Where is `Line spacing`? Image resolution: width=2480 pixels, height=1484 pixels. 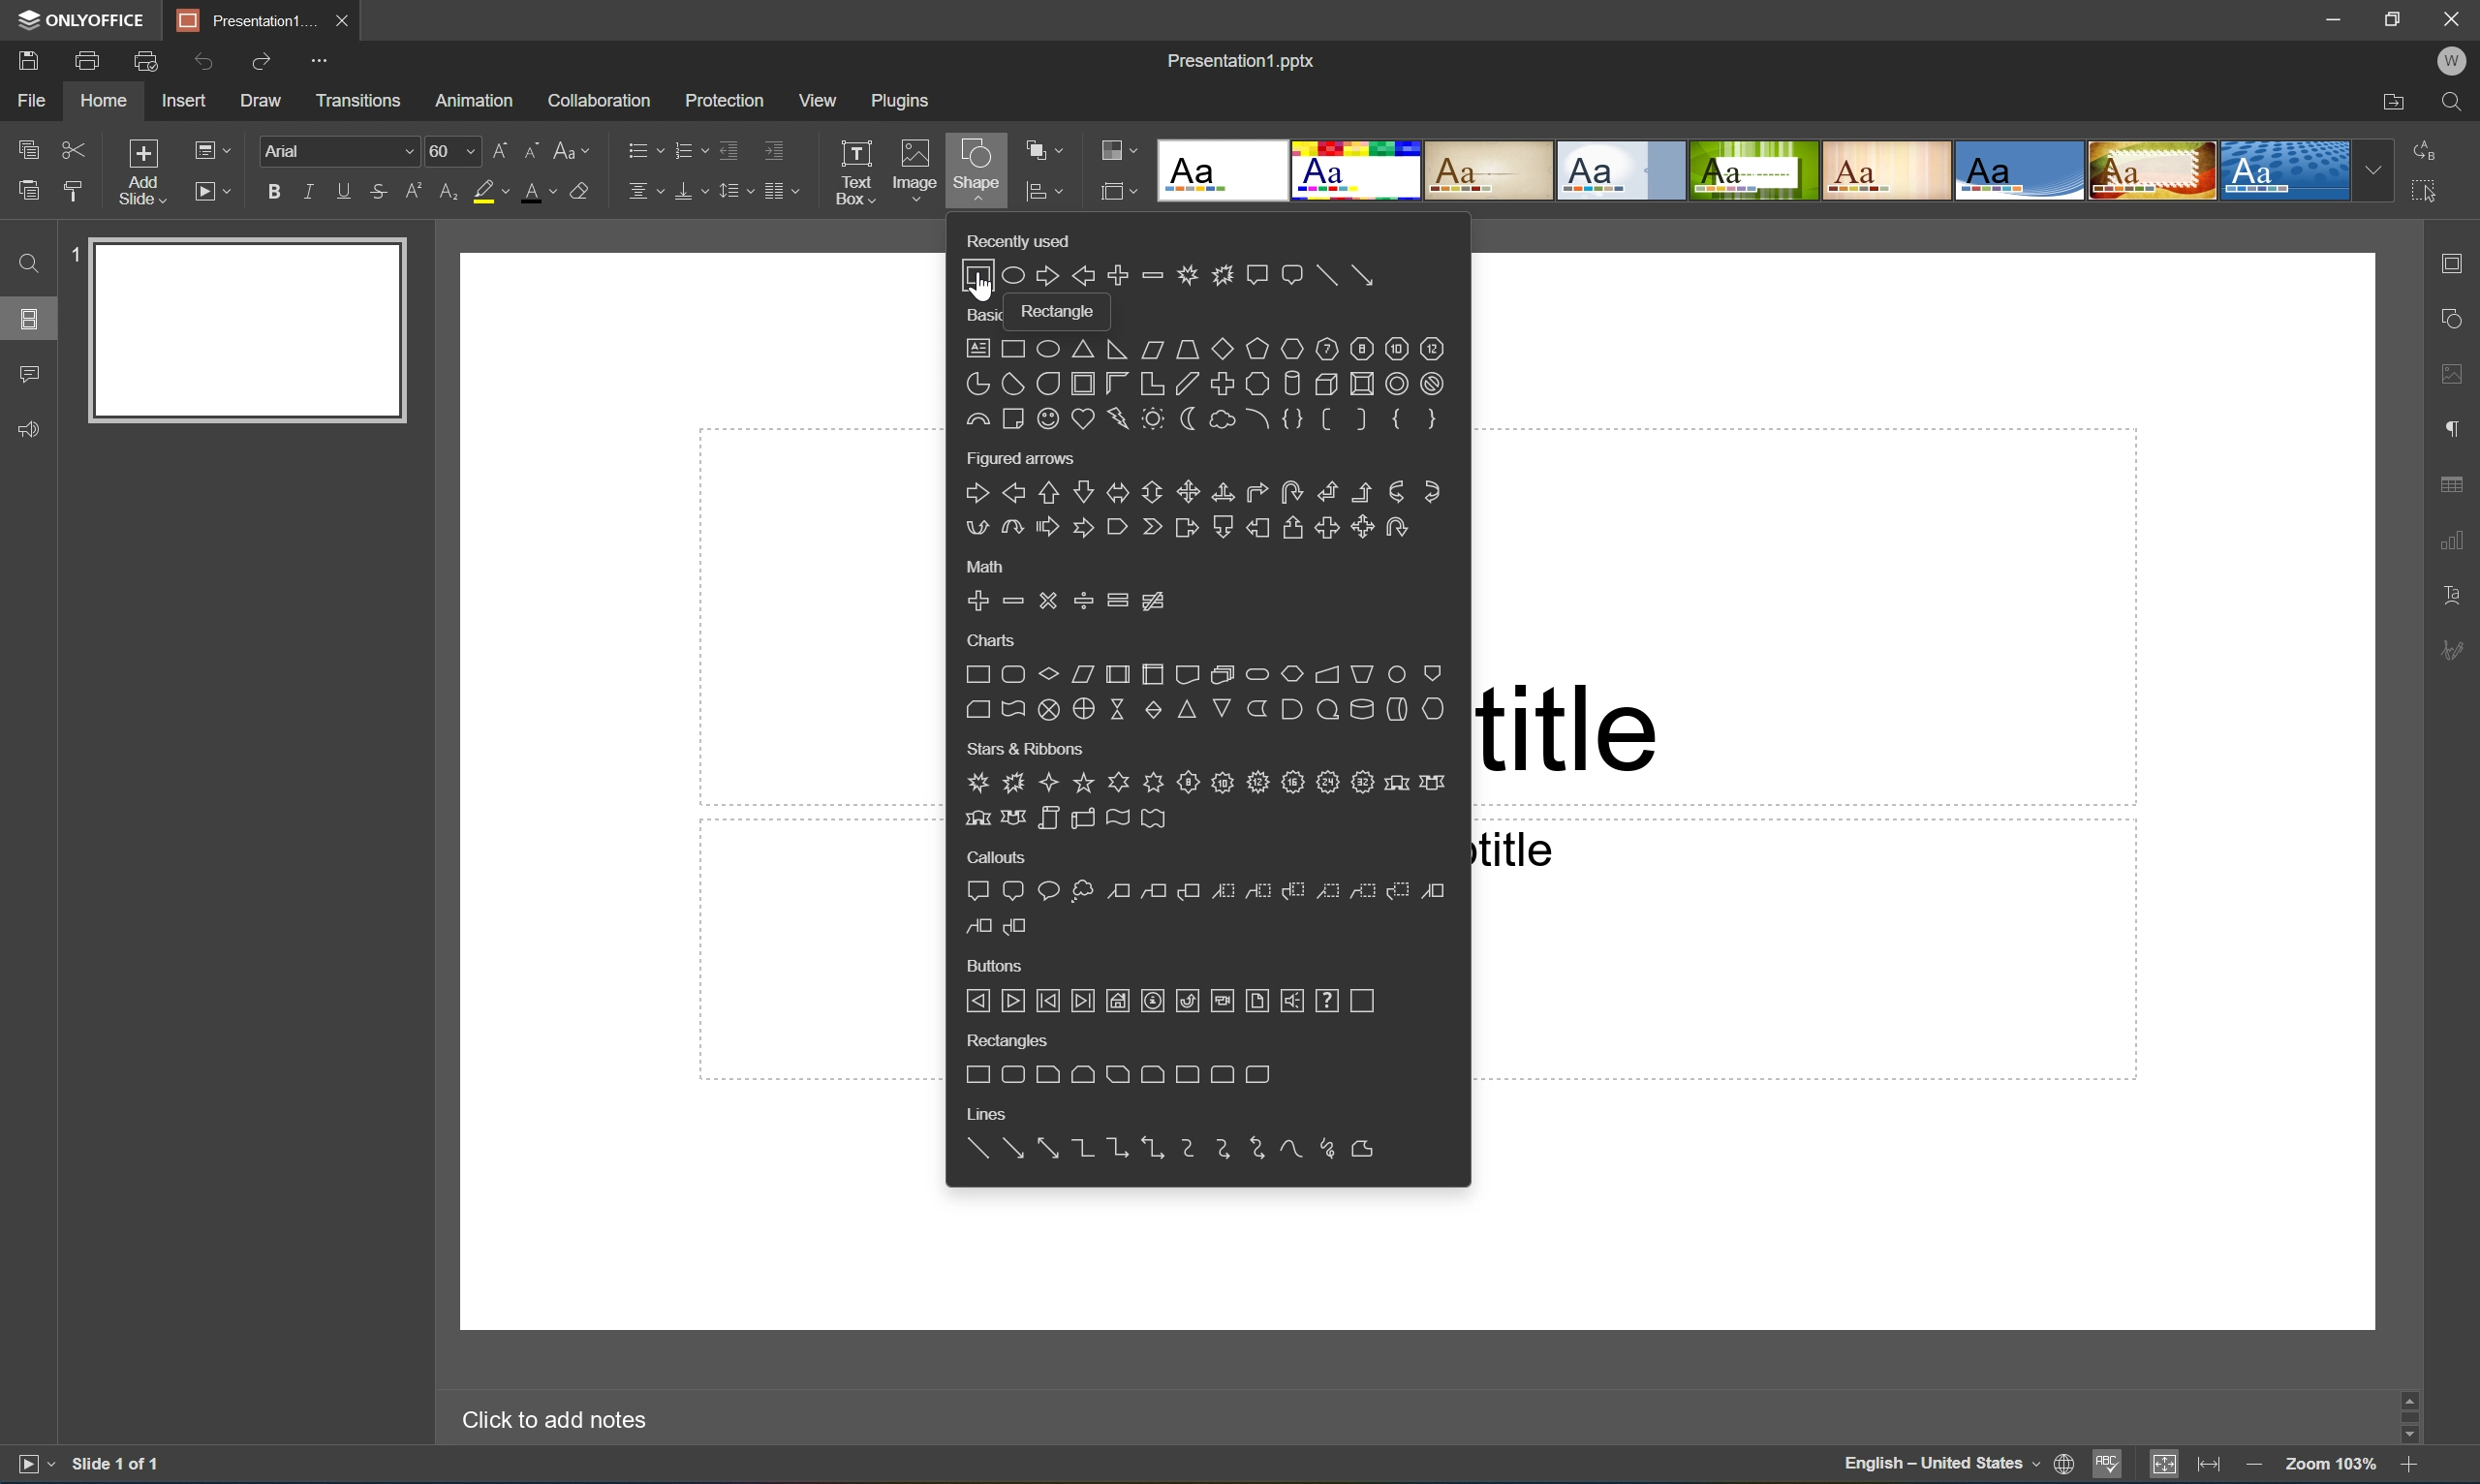 Line spacing is located at coordinates (733, 192).